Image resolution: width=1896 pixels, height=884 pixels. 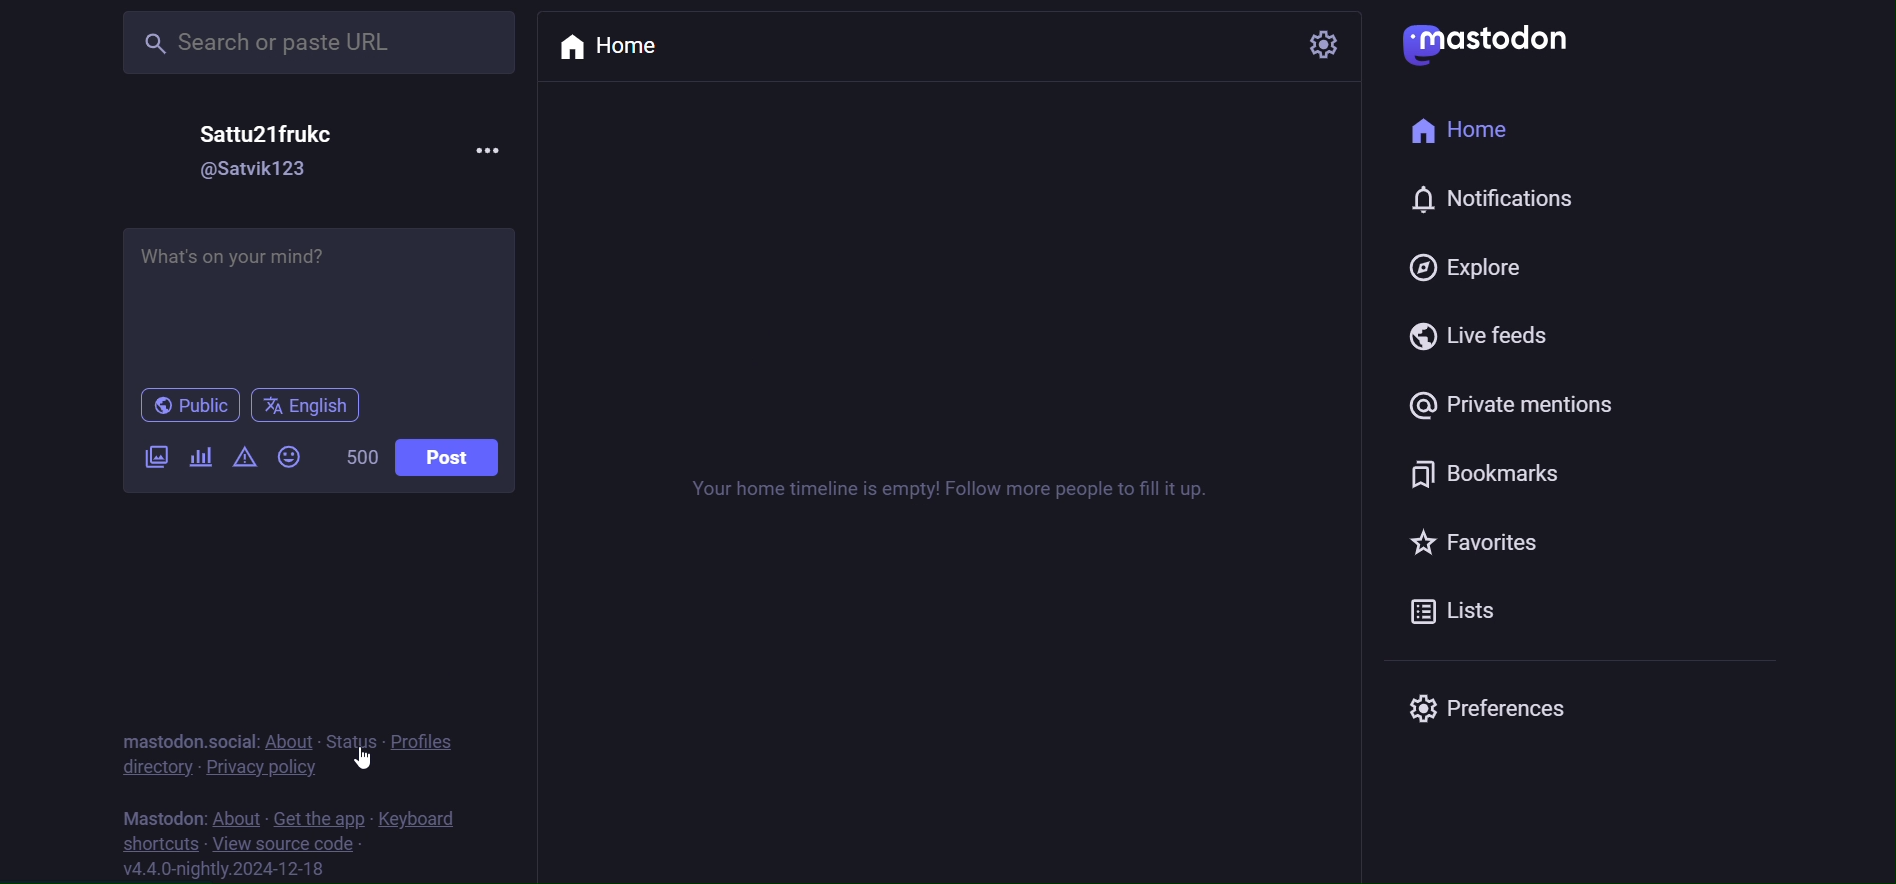 I want to click on notification, so click(x=1494, y=199).